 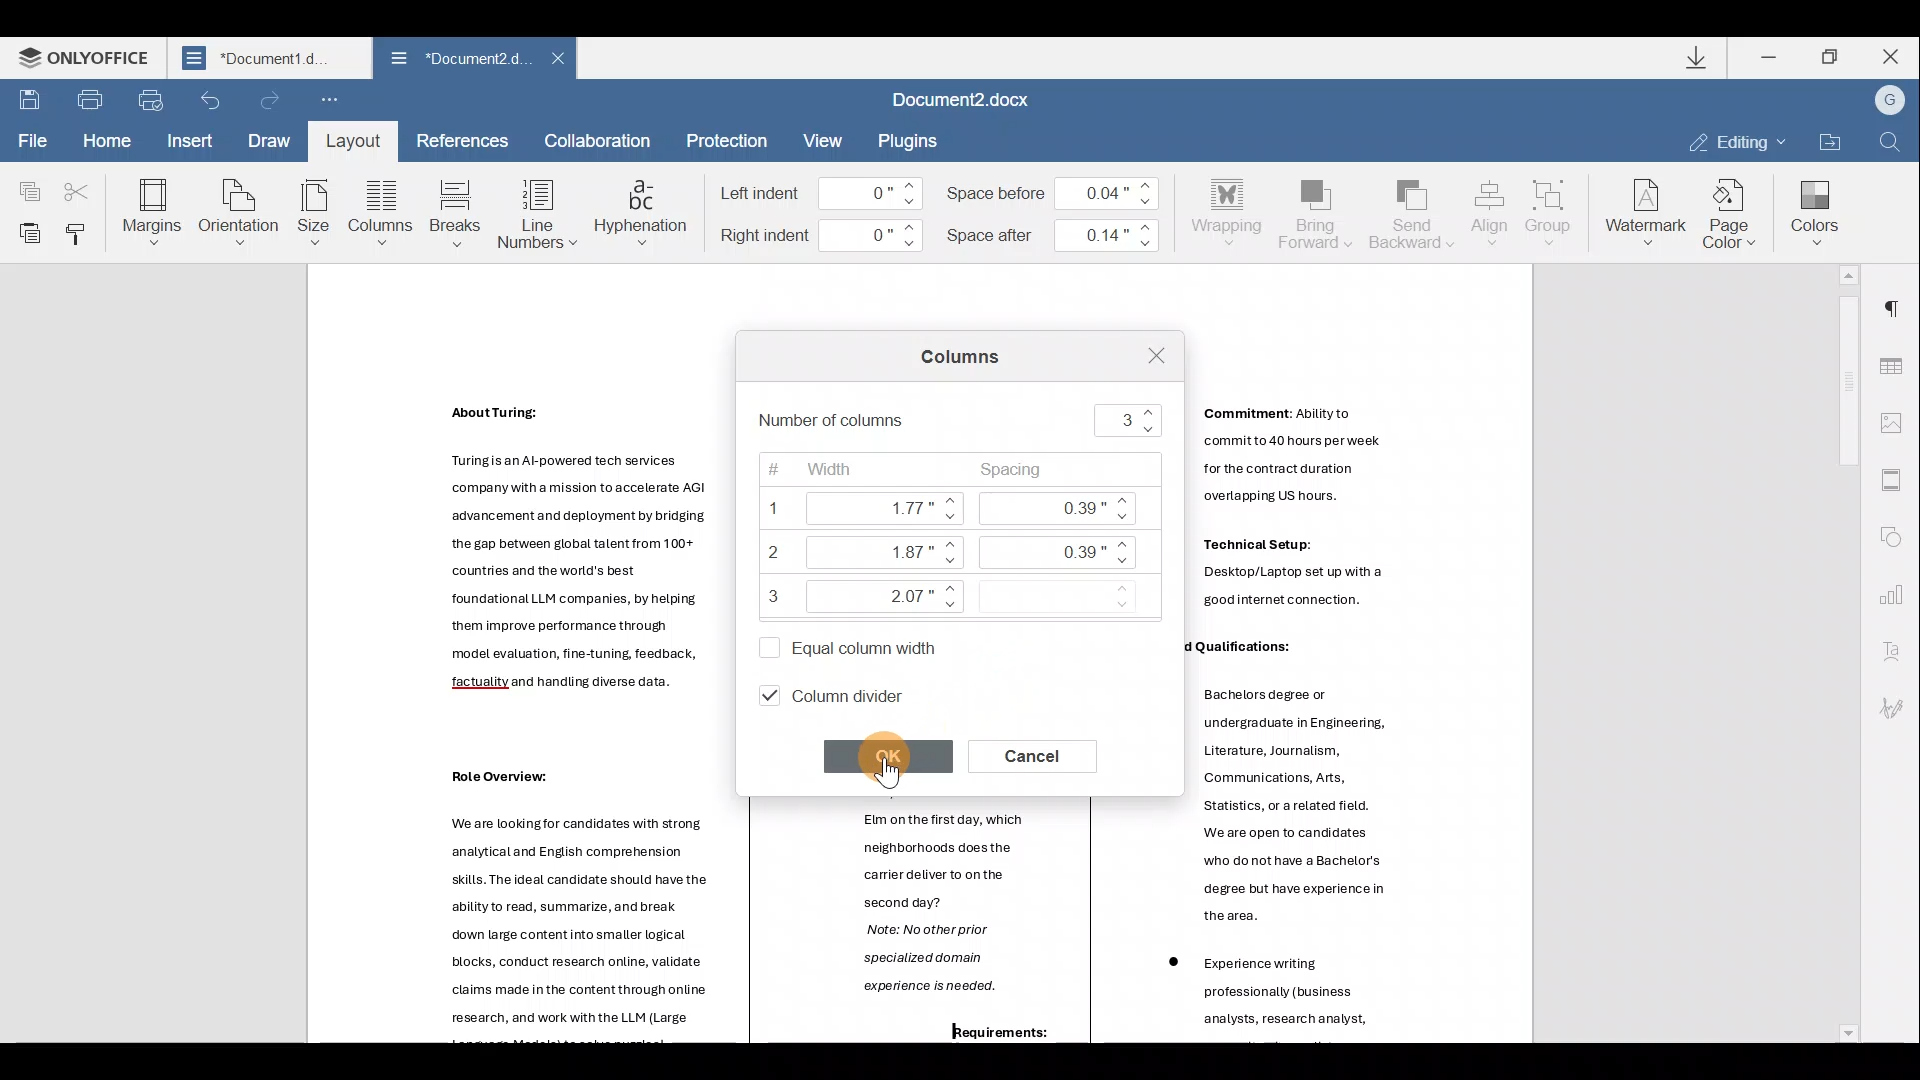 I want to click on Right indent, so click(x=821, y=236).